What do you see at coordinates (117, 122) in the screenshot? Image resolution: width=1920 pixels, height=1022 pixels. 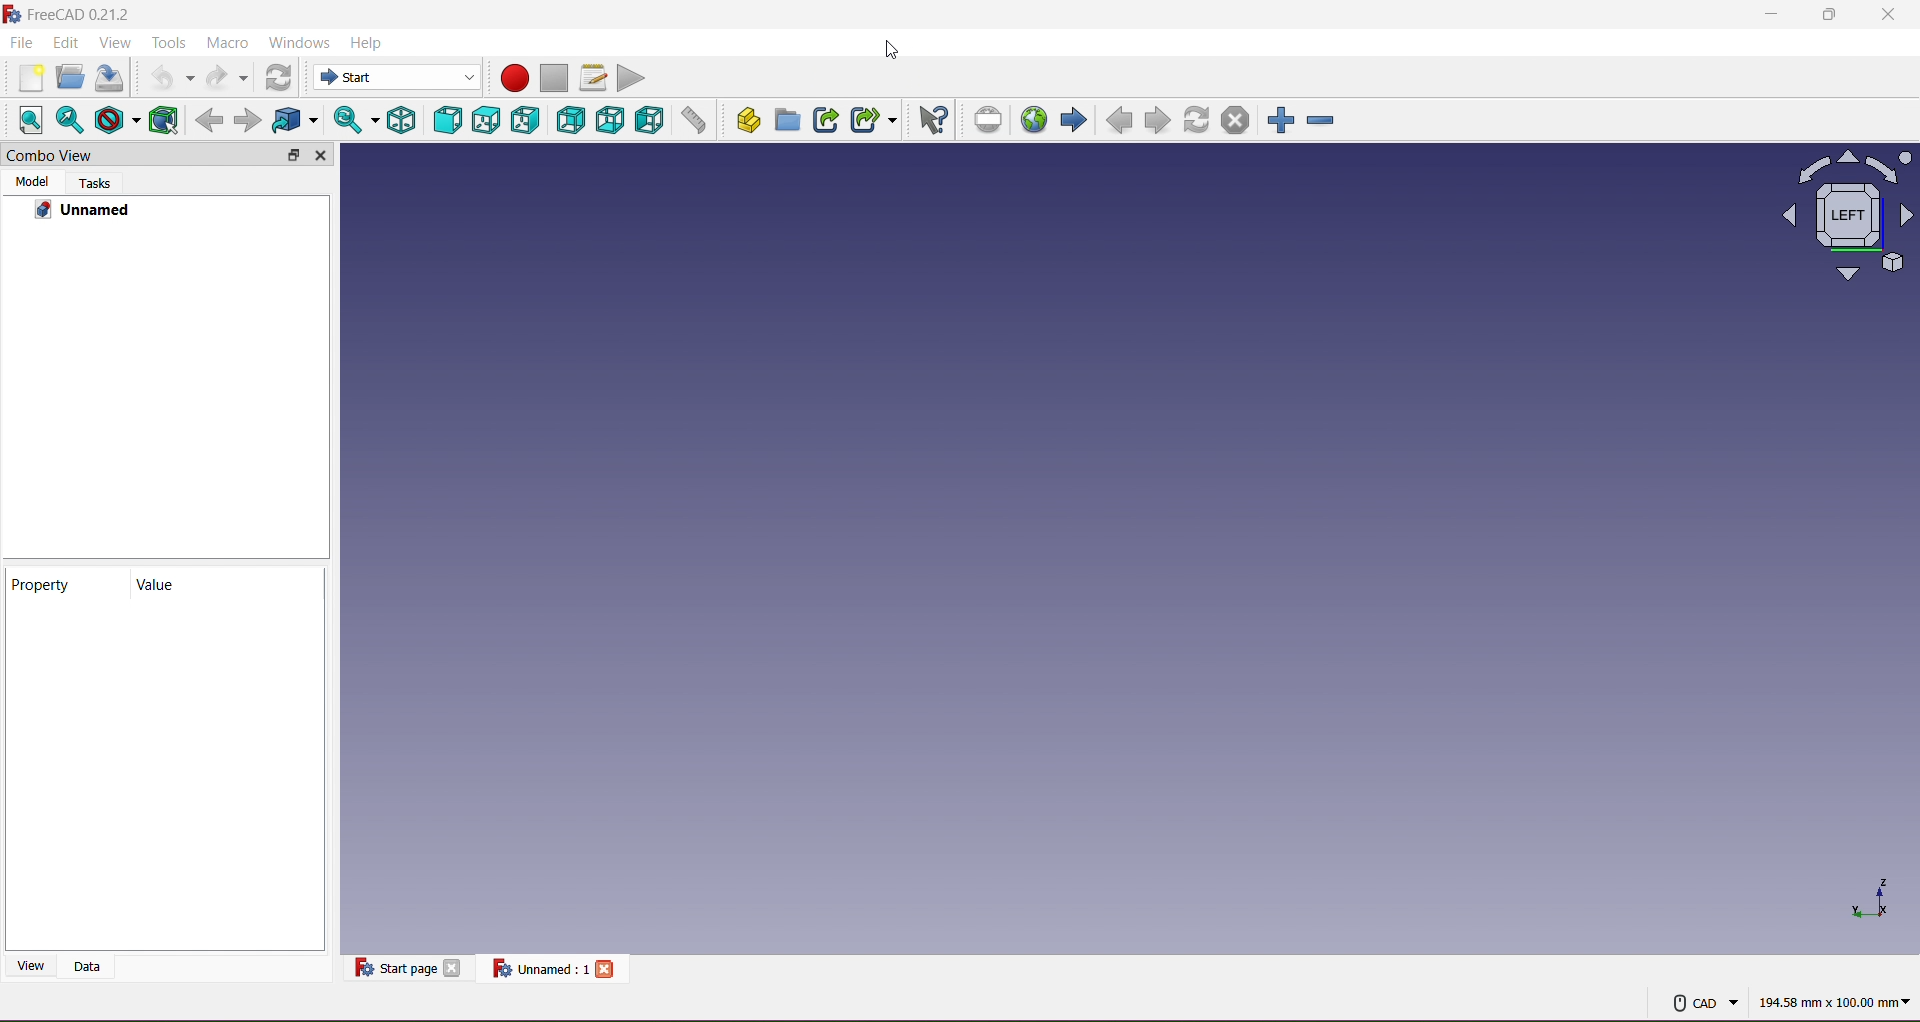 I see `Draw Style` at bounding box center [117, 122].